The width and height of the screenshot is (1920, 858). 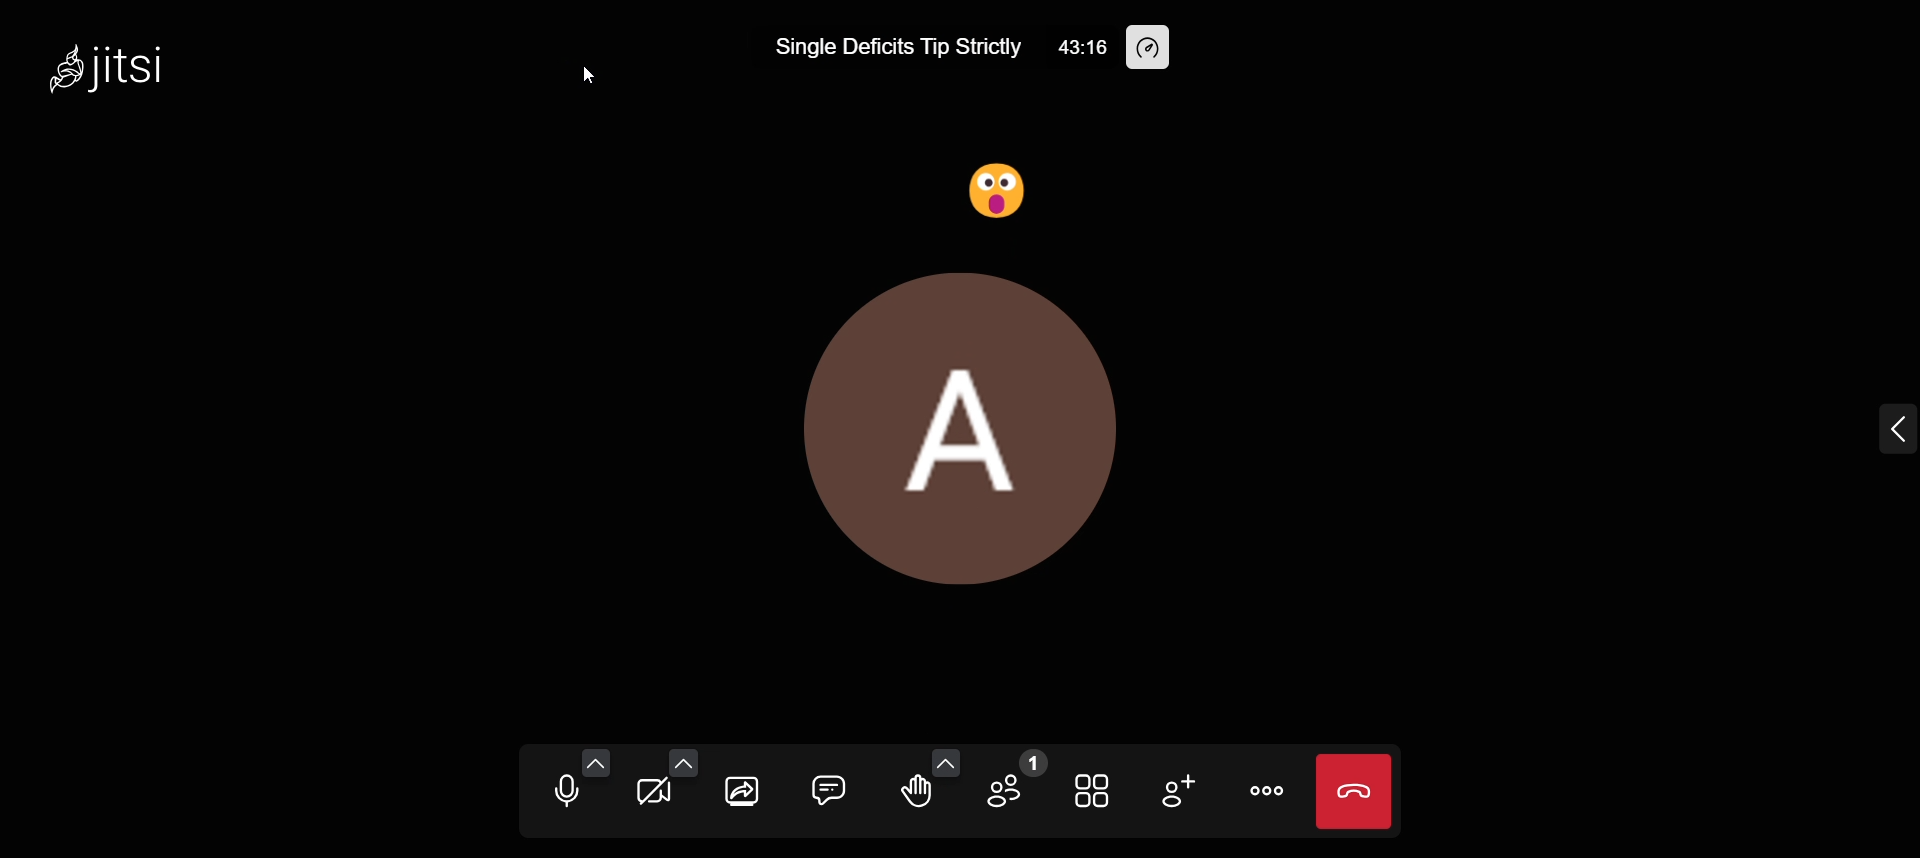 What do you see at coordinates (824, 787) in the screenshot?
I see `open chat` at bounding box center [824, 787].